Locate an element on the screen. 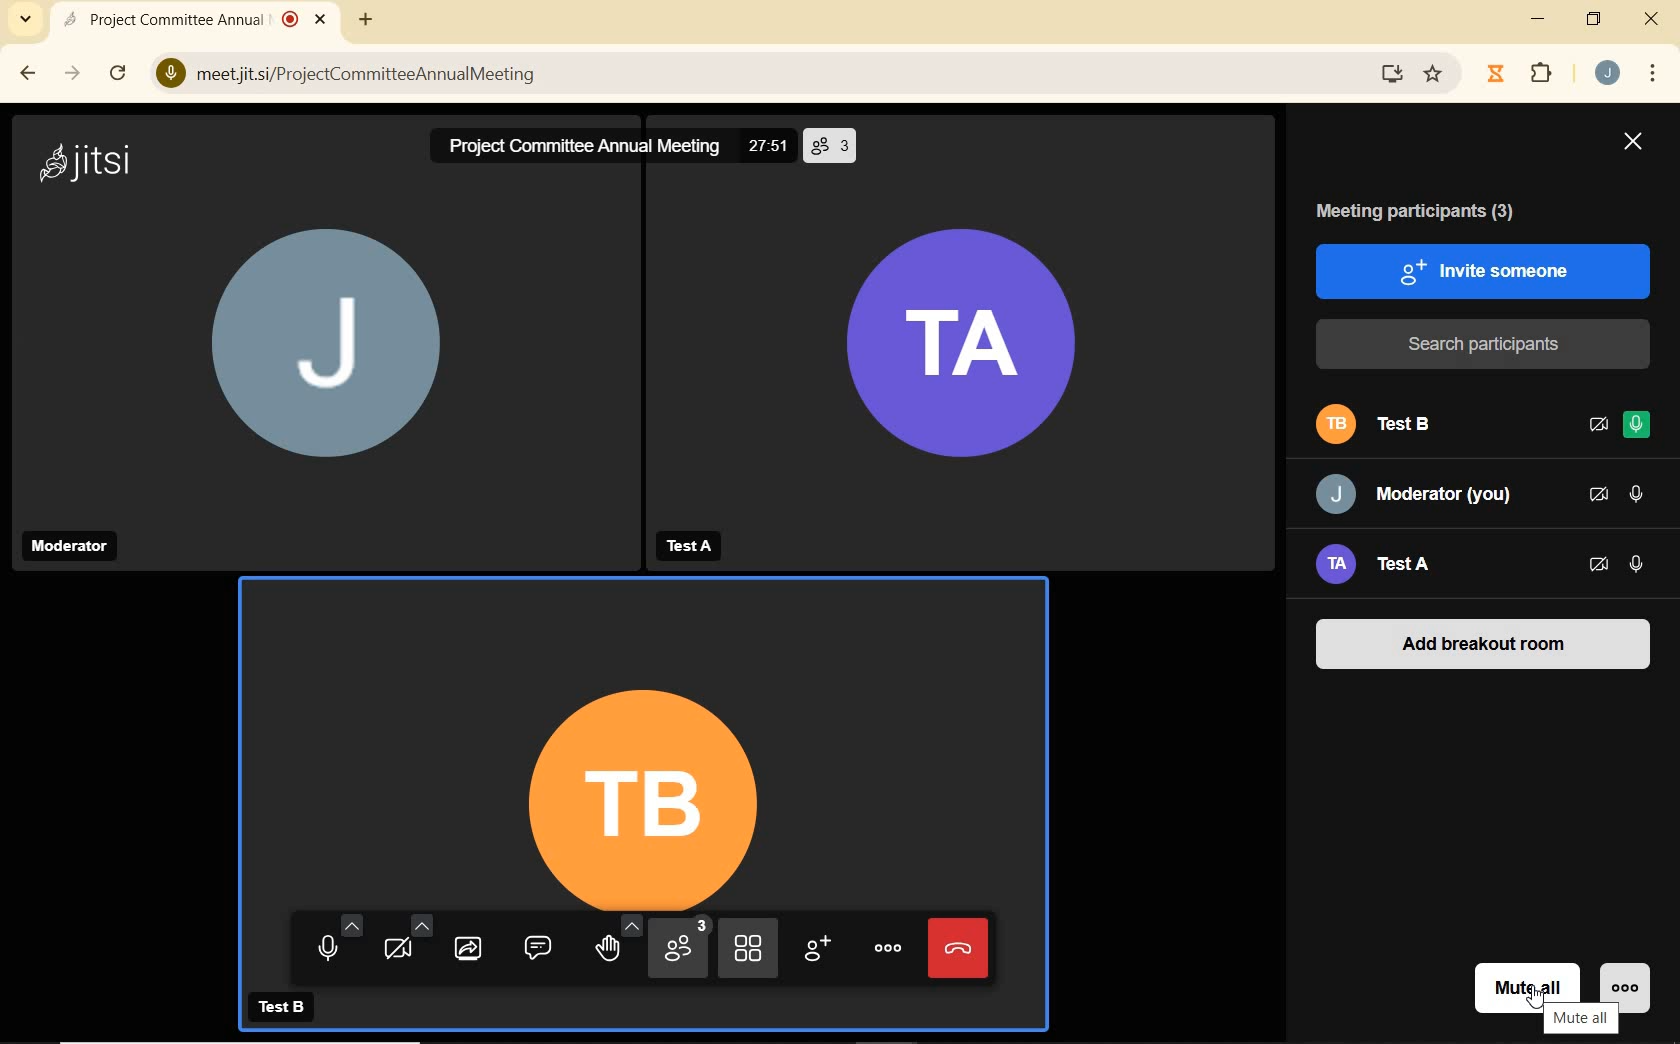 The width and height of the screenshot is (1680, 1044). TestB is located at coordinates (288, 1008).